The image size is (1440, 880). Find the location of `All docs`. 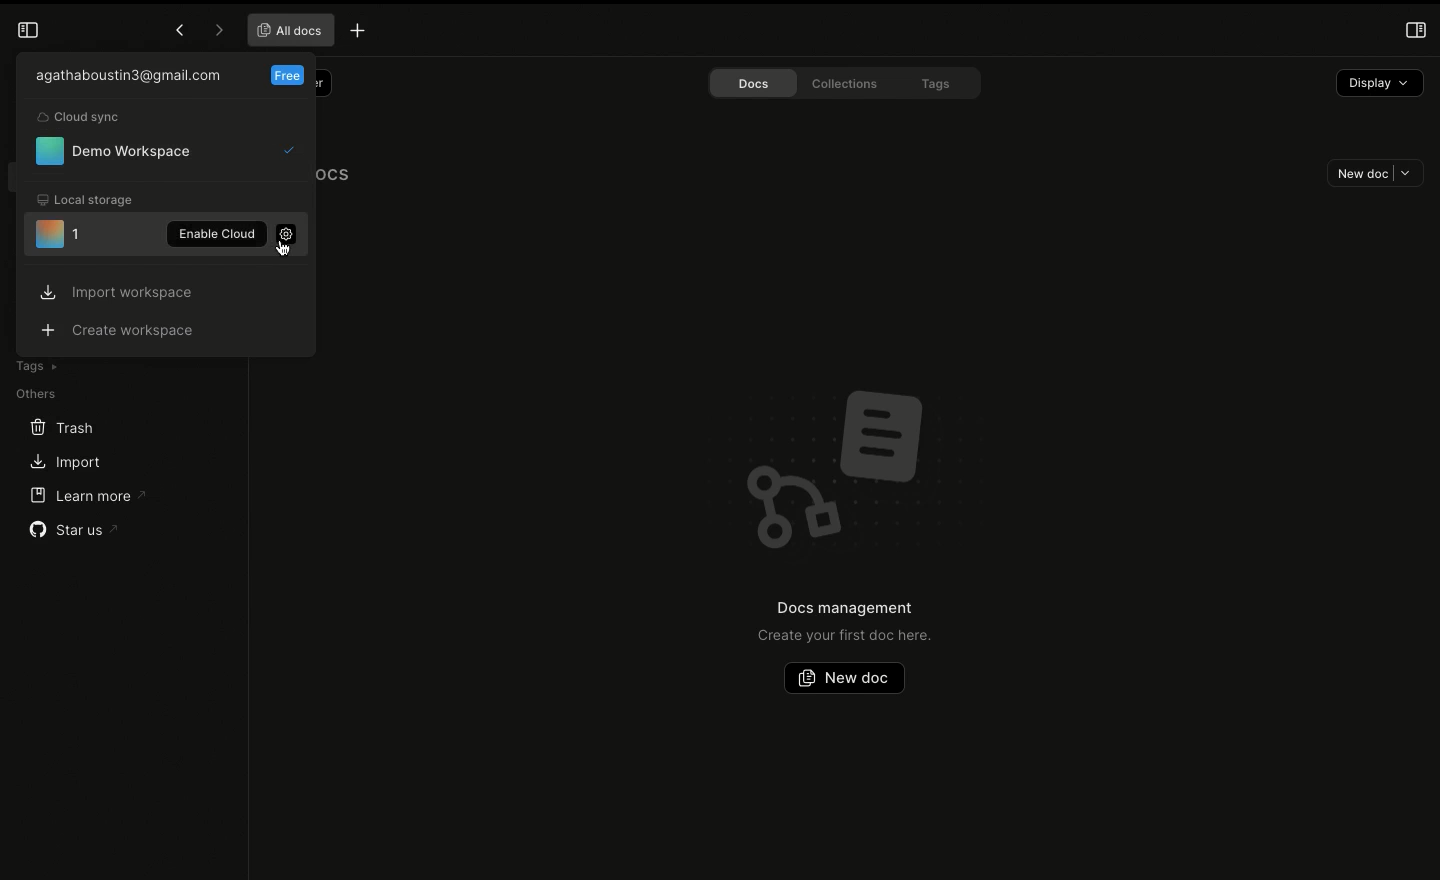

All docs is located at coordinates (285, 31).